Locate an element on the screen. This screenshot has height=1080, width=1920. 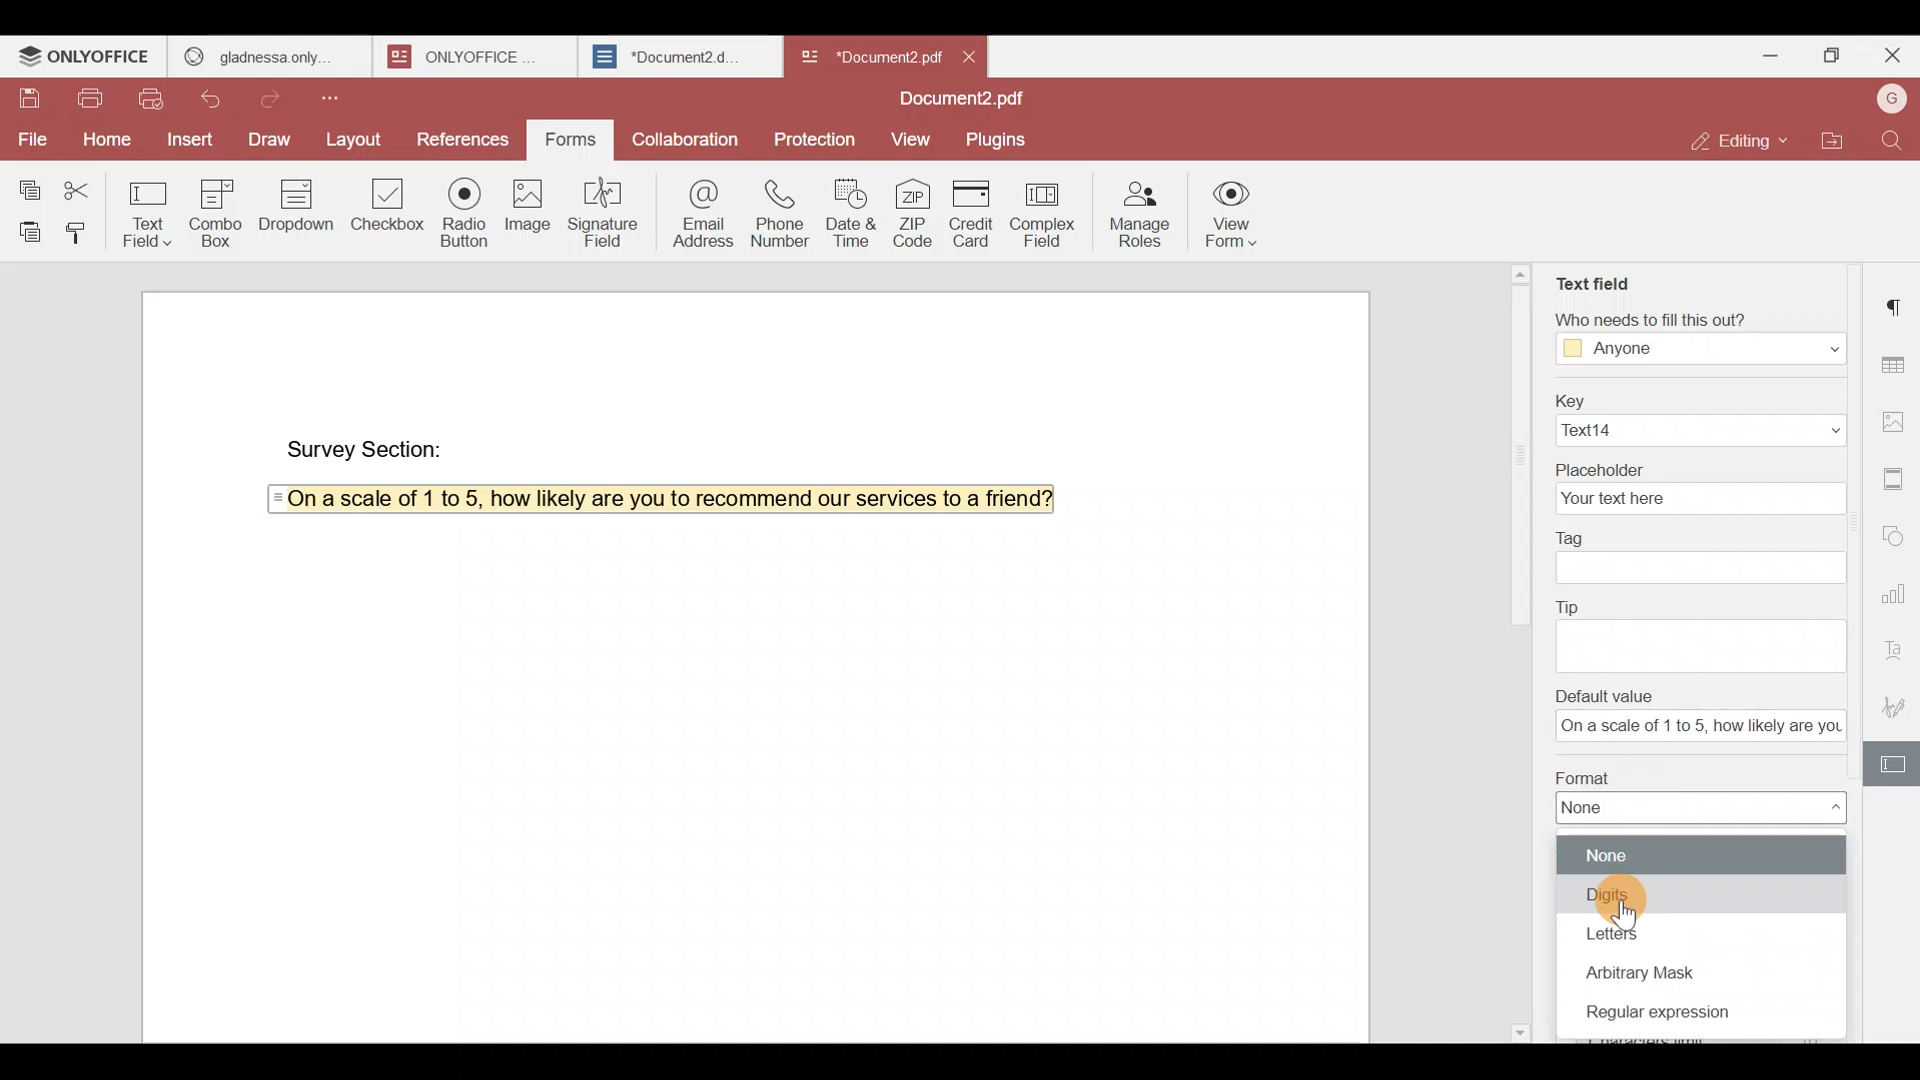
Close is located at coordinates (970, 55).